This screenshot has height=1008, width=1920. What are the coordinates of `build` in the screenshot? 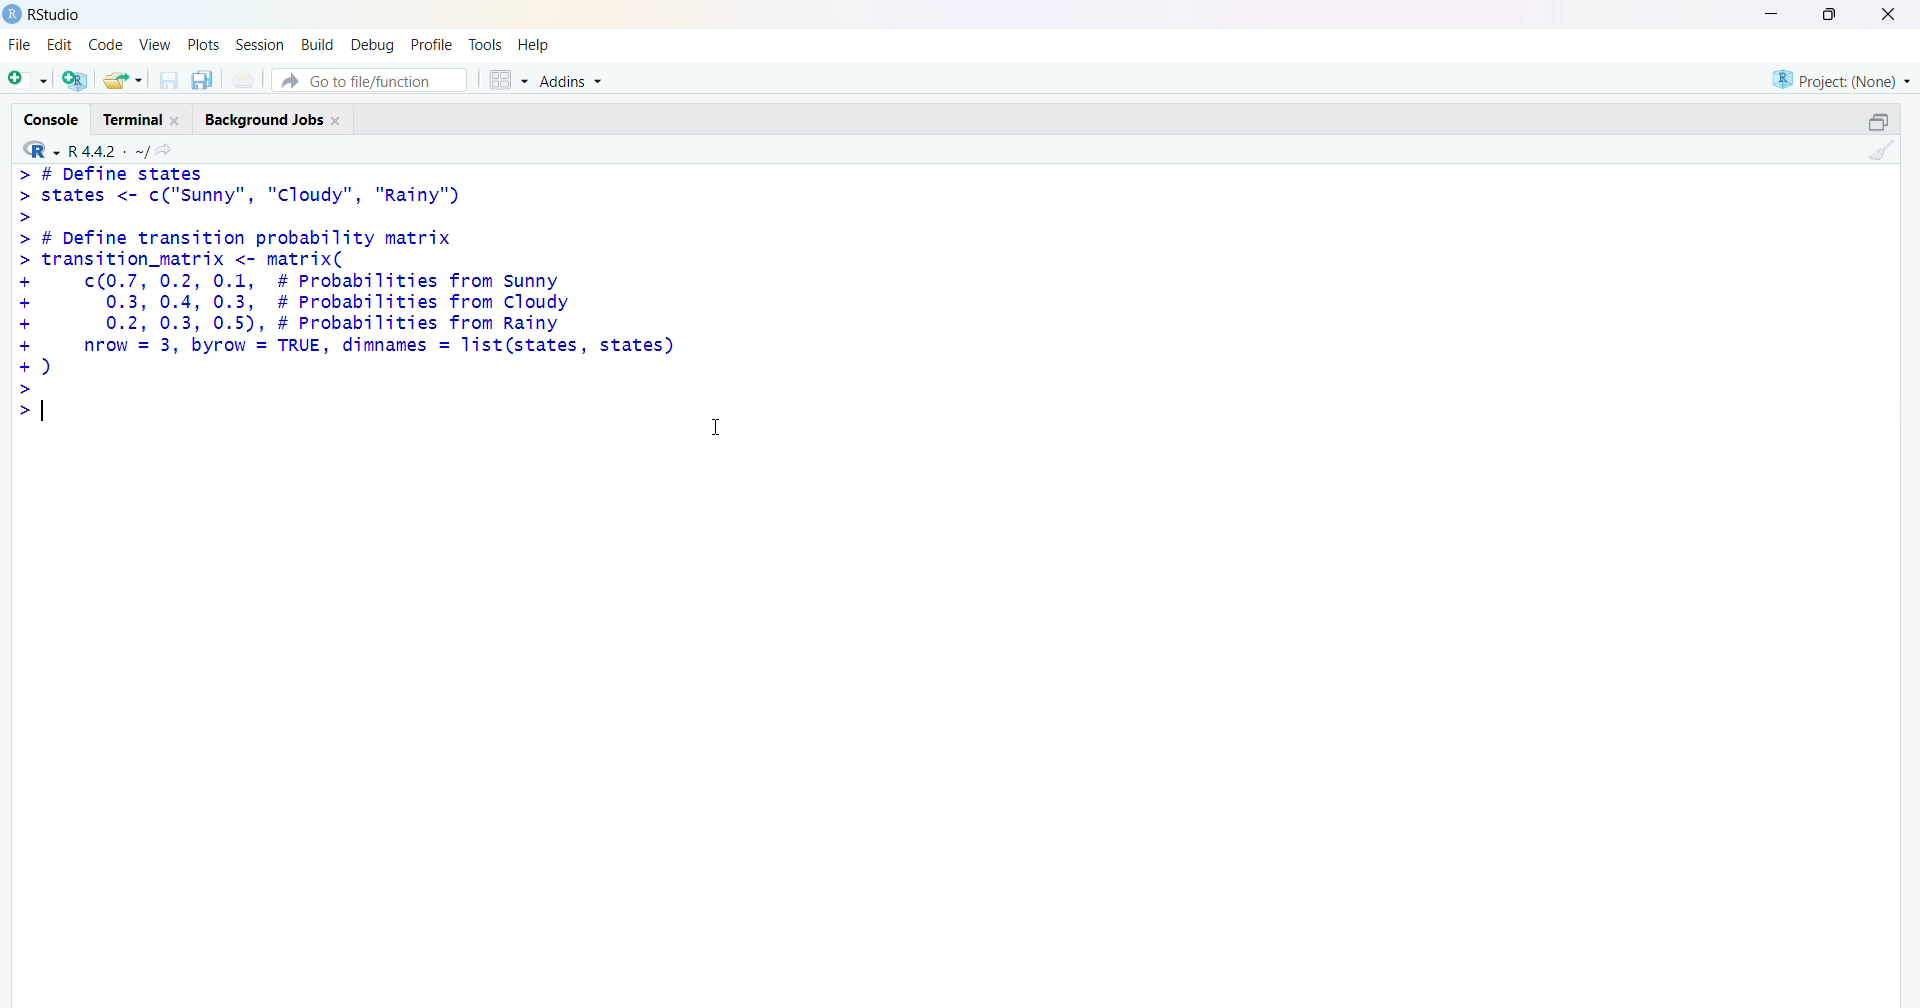 It's located at (317, 45).